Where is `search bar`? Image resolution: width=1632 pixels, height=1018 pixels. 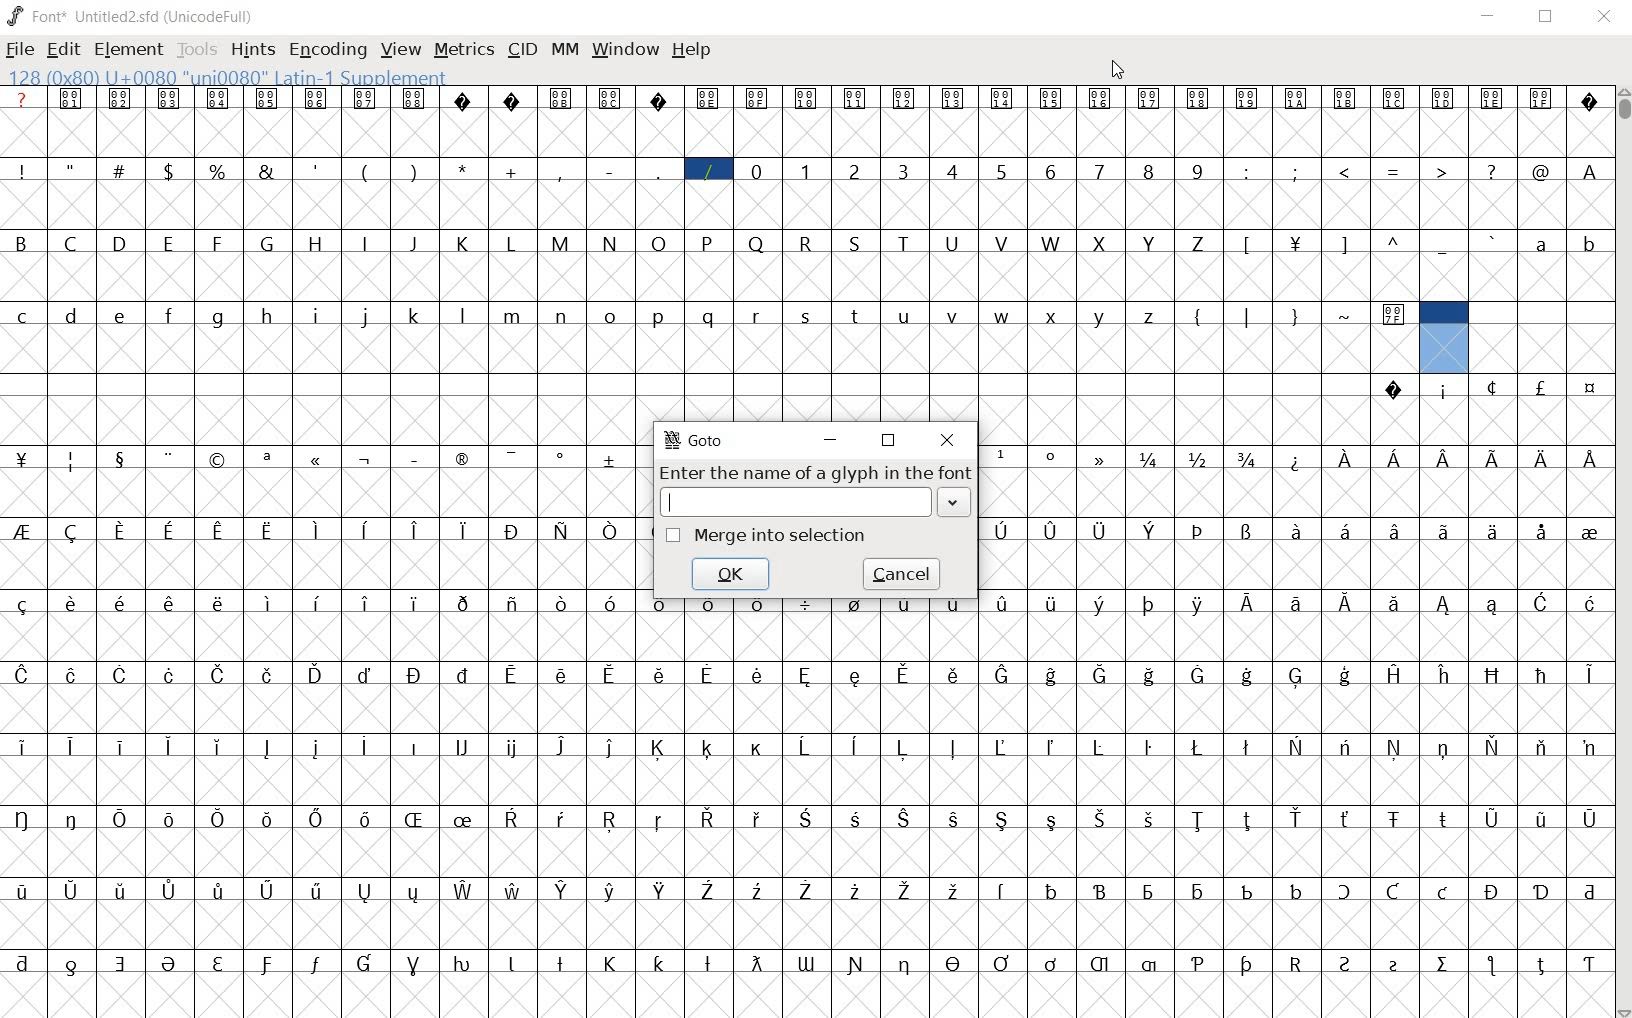
search bar is located at coordinates (798, 503).